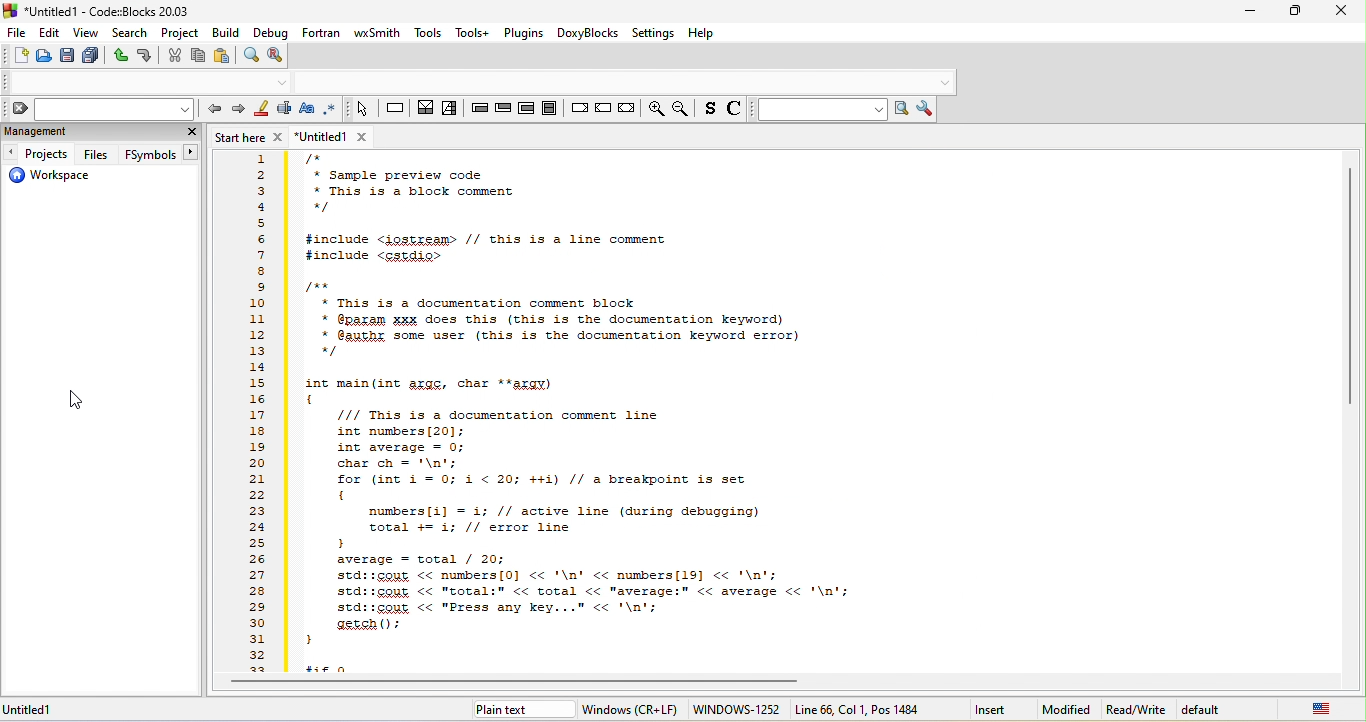 This screenshot has width=1366, height=722. Describe the element at coordinates (945, 83) in the screenshot. I see `dropdown` at that location.